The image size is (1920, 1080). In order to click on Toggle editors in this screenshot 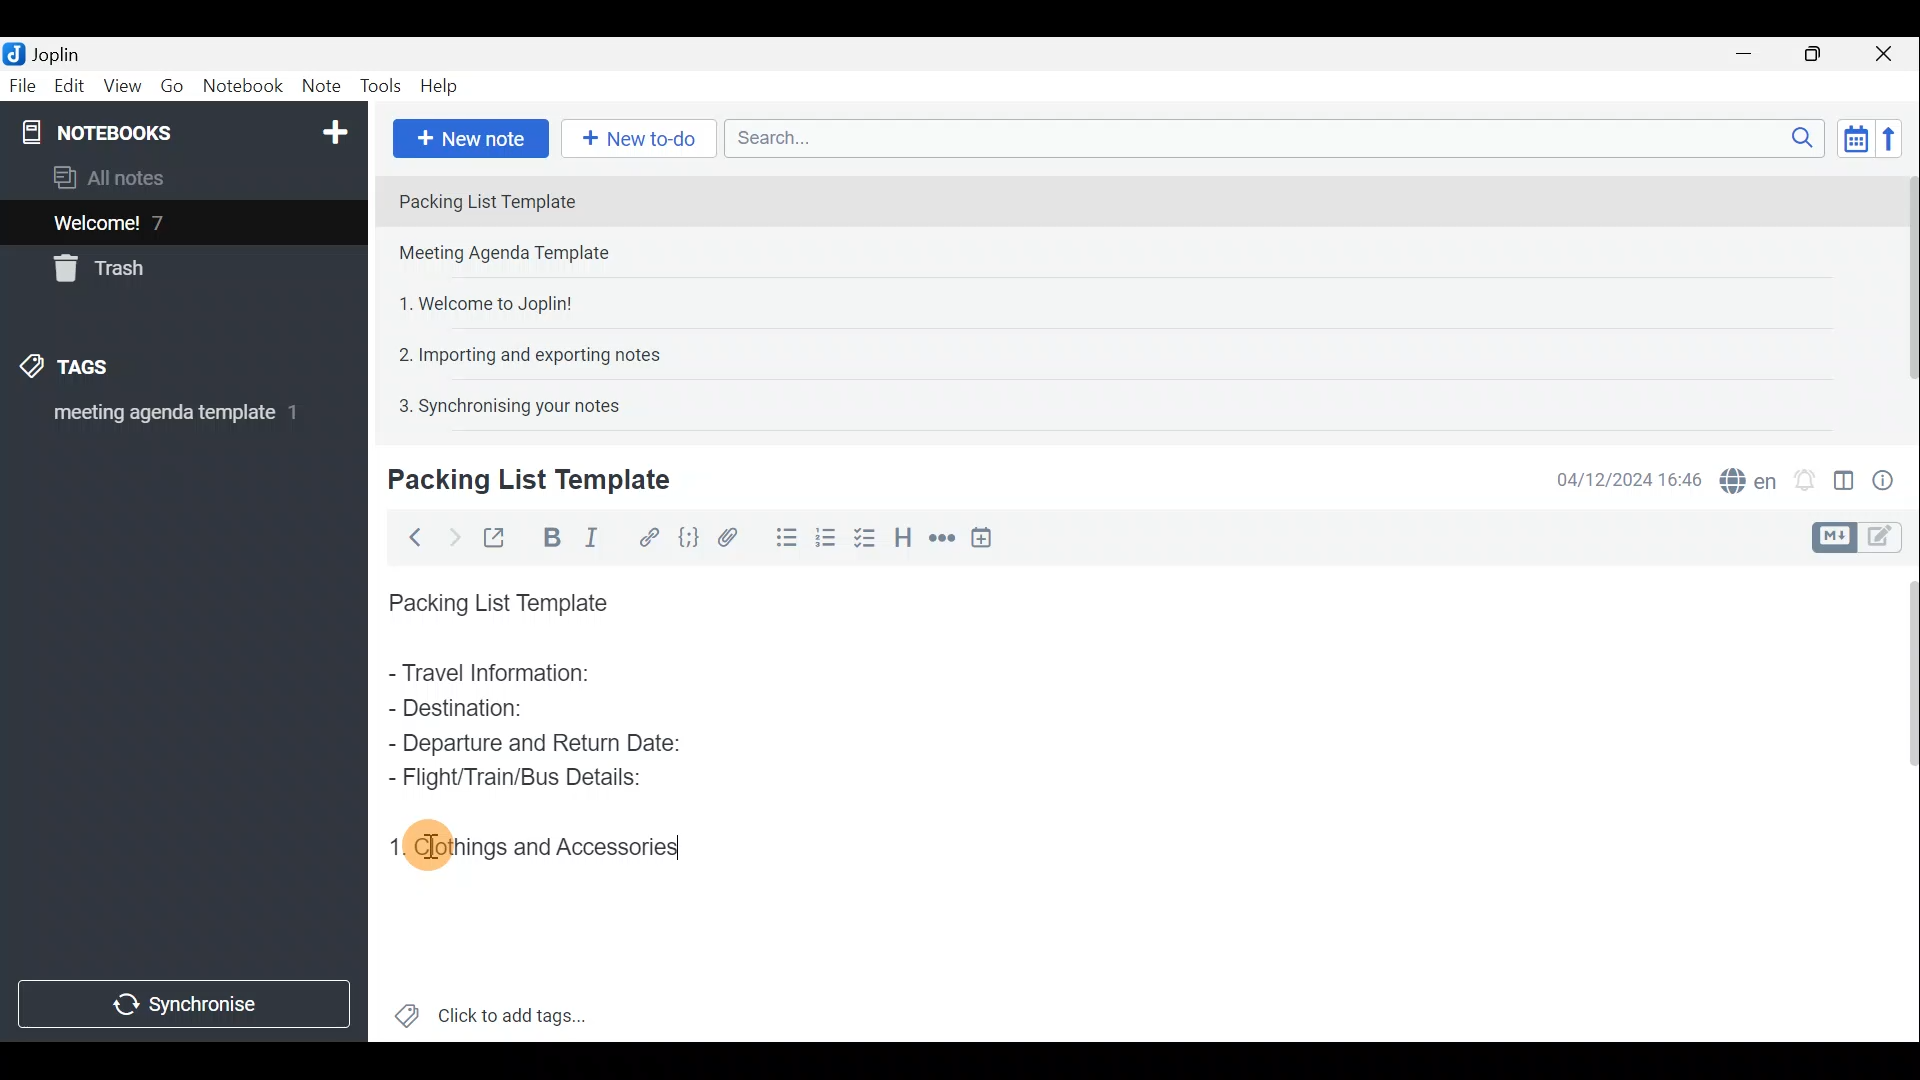, I will do `click(1890, 539)`.